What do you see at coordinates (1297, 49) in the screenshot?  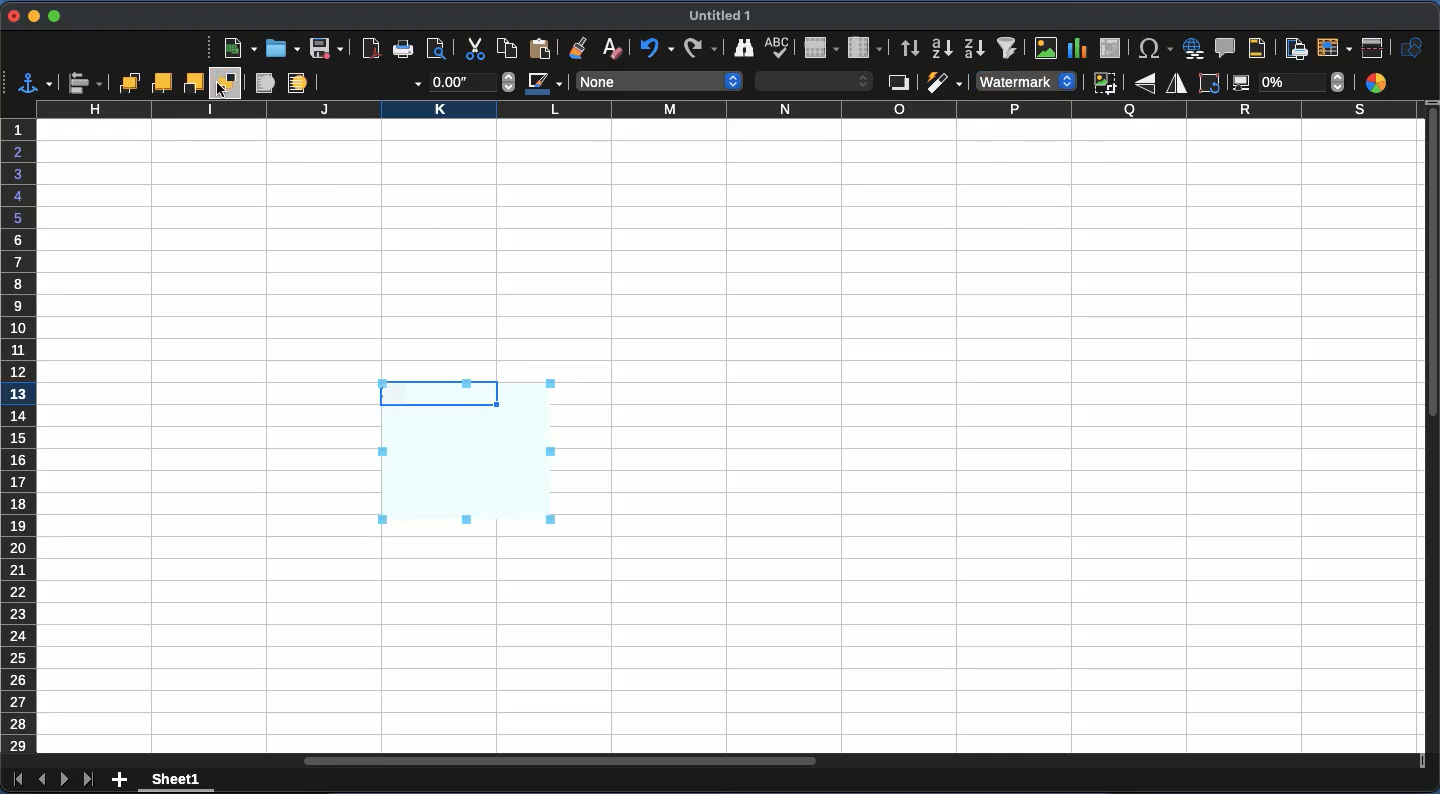 I see `define print area` at bounding box center [1297, 49].